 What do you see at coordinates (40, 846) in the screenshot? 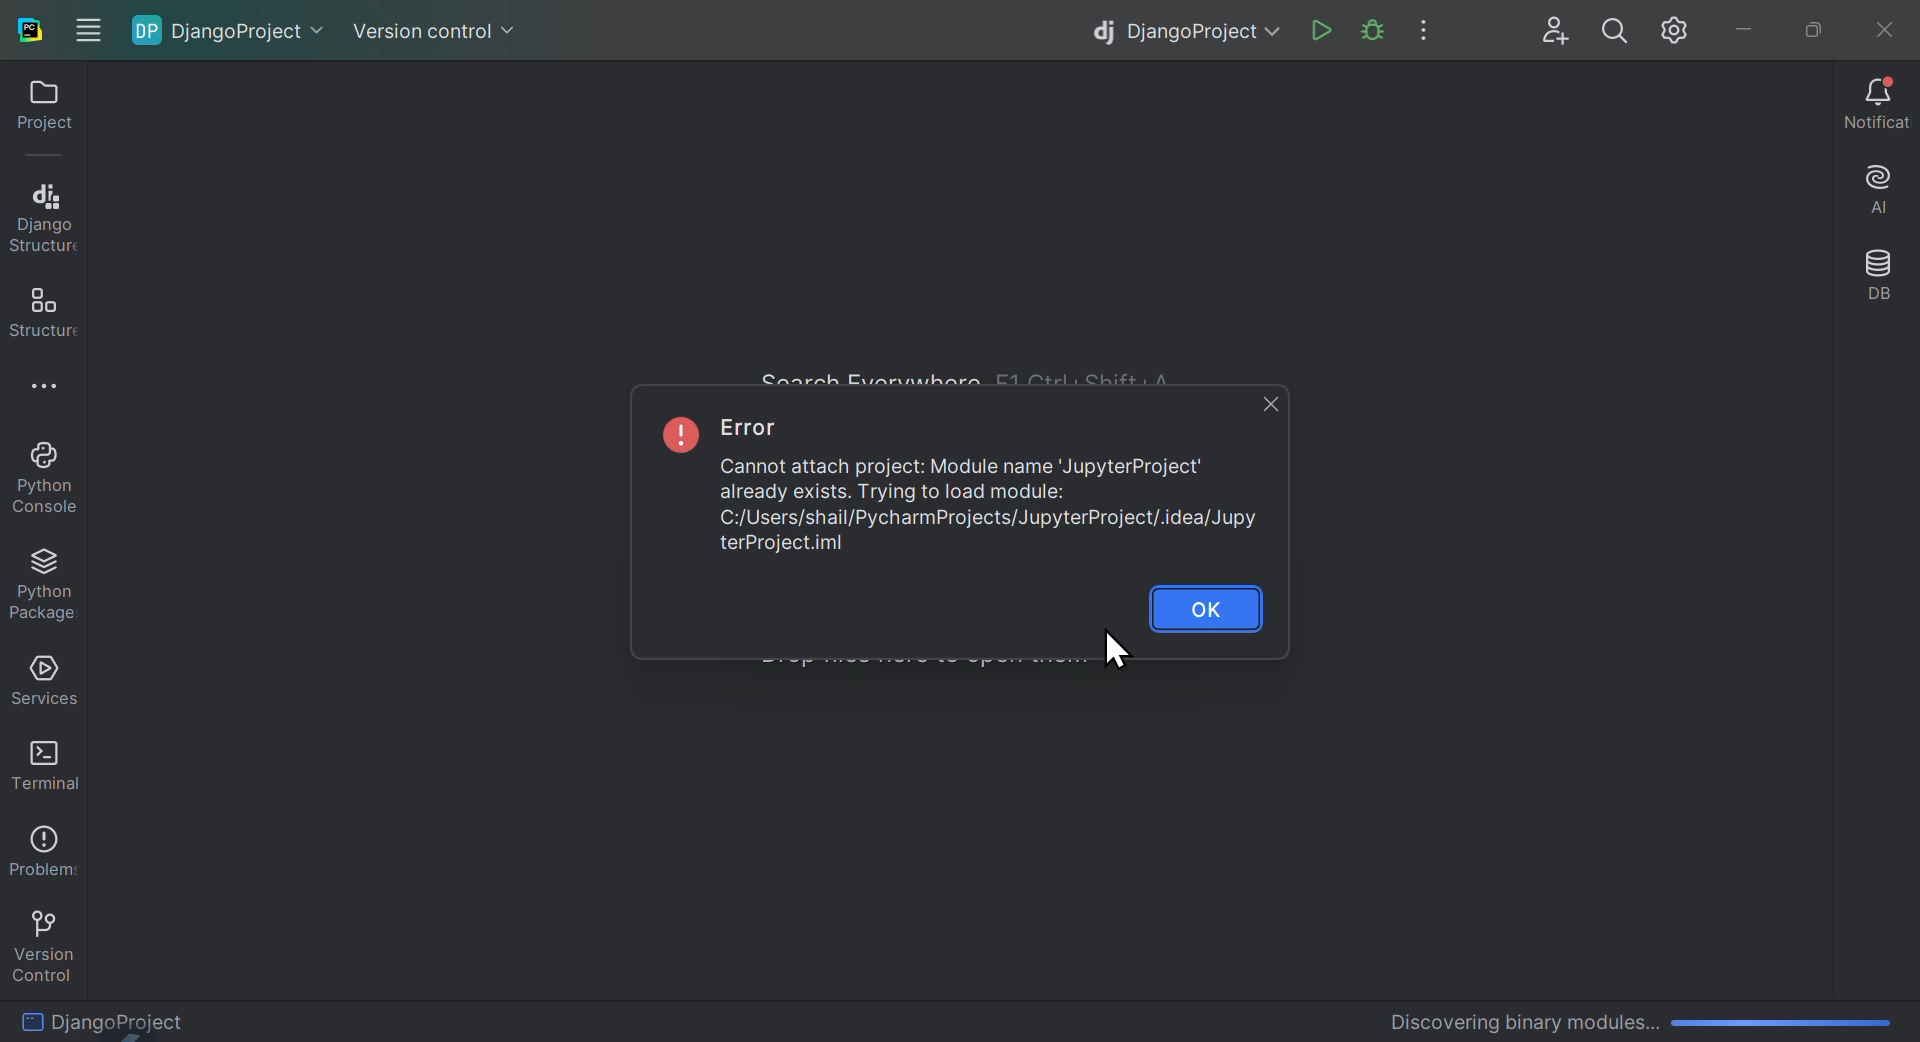
I see `Problems` at bounding box center [40, 846].